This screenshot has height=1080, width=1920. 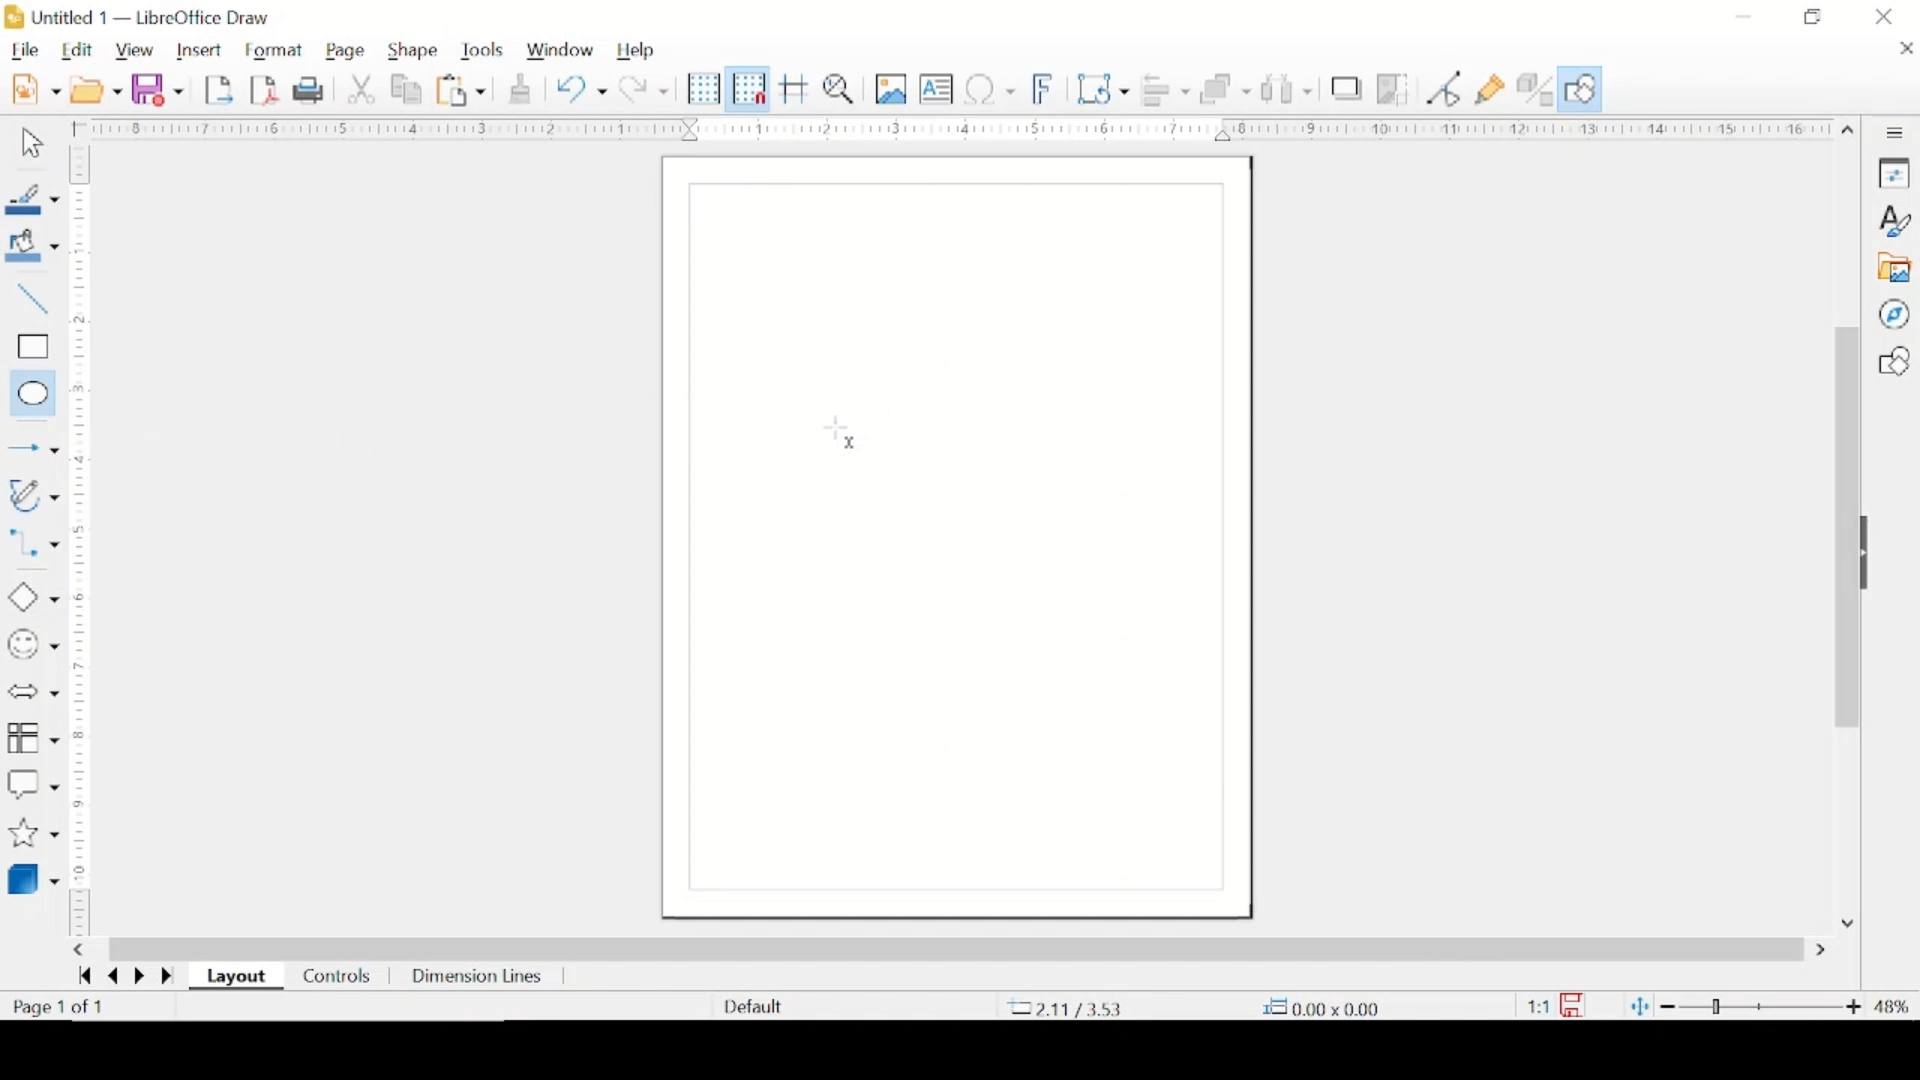 I want to click on drag handle, so click(x=1874, y=554).